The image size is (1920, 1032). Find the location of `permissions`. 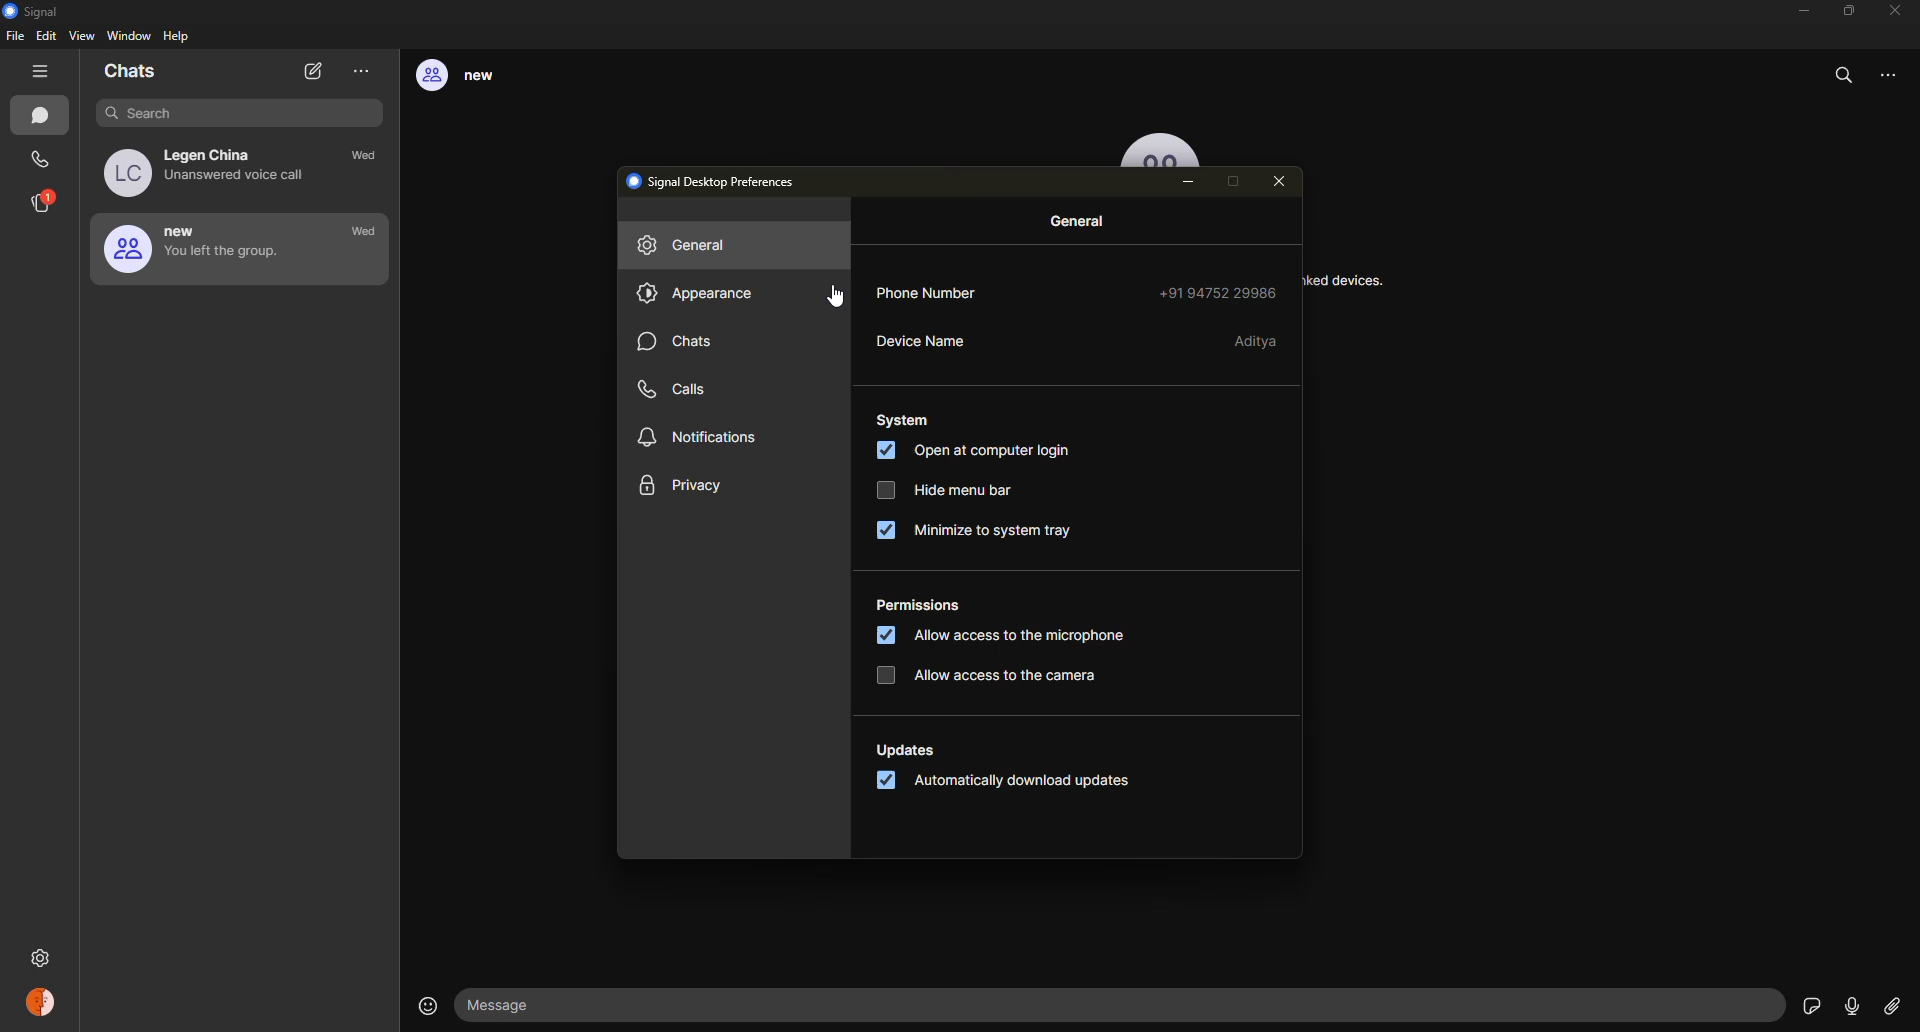

permissions is located at coordinates (919, 606).